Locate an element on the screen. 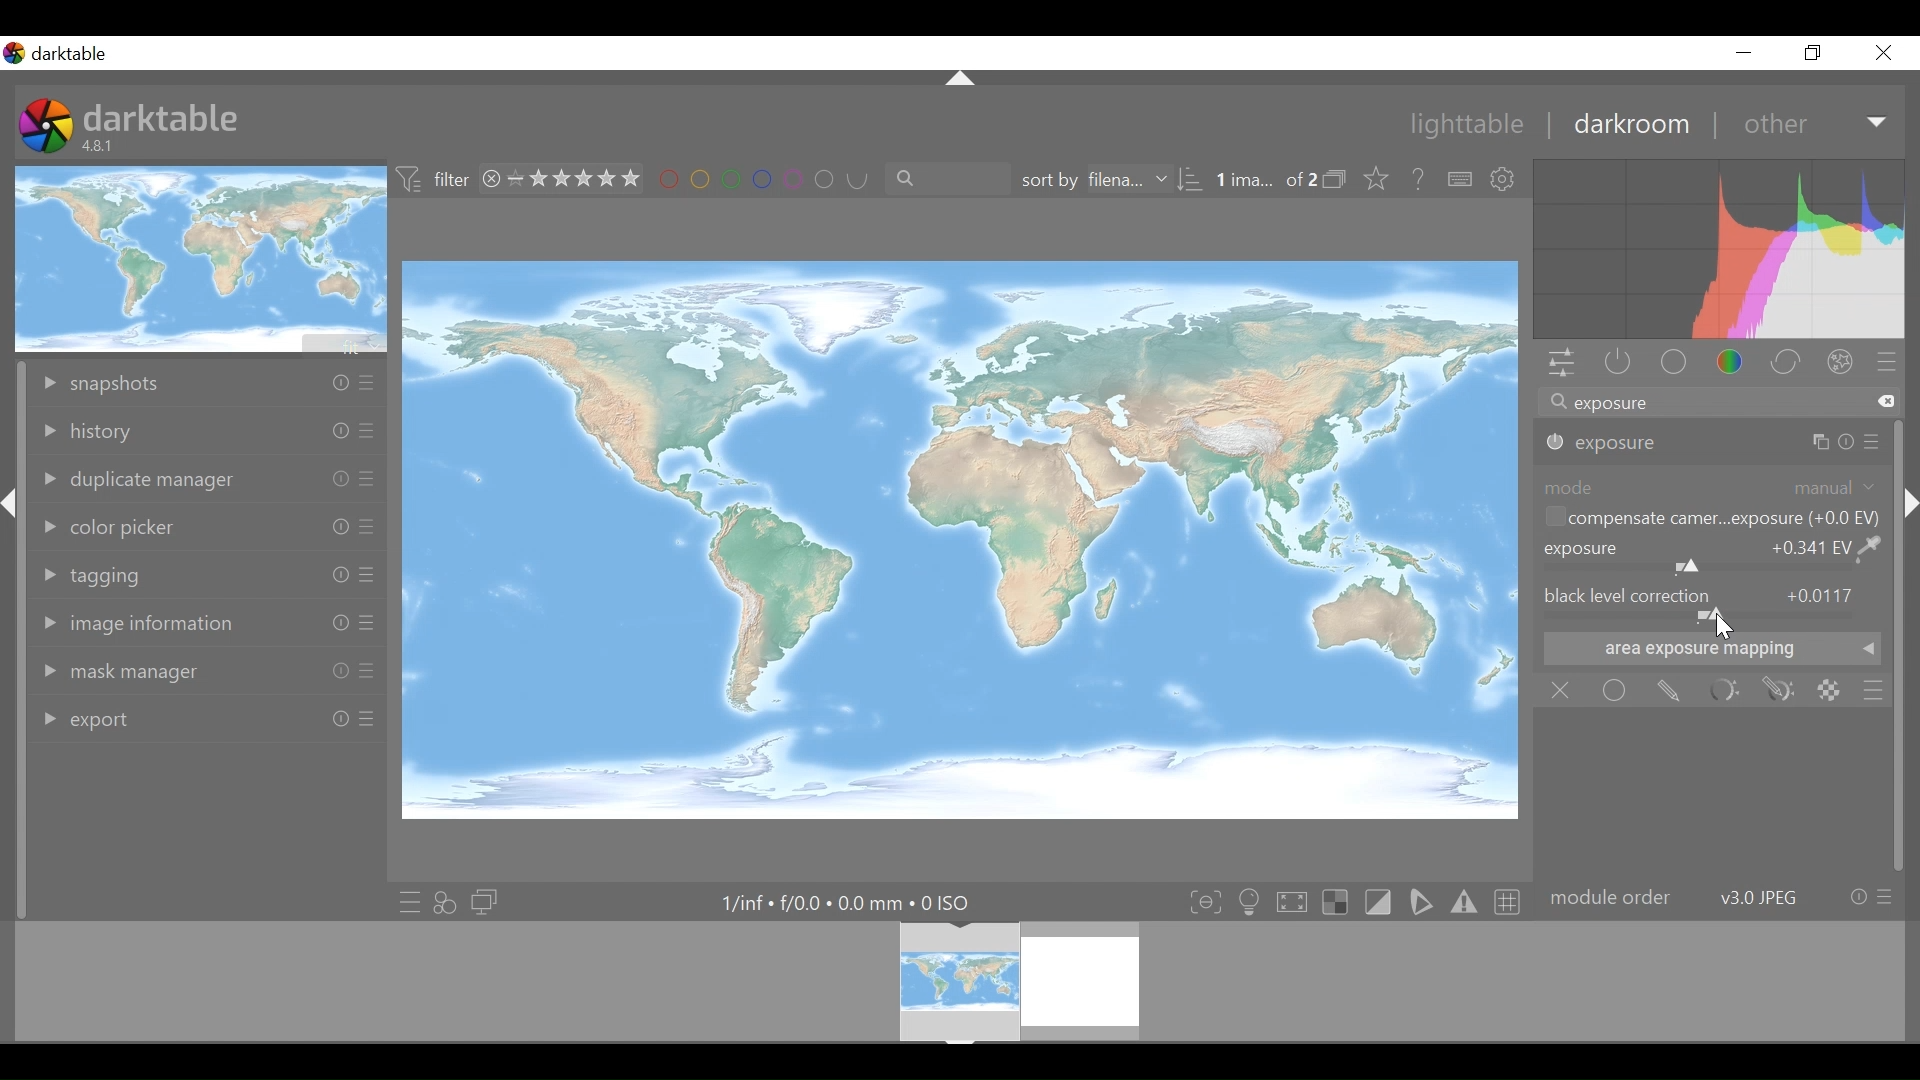 The image size is (1920, 1080). toggle focus-peaking mode is located at coordinates (1203, 902).